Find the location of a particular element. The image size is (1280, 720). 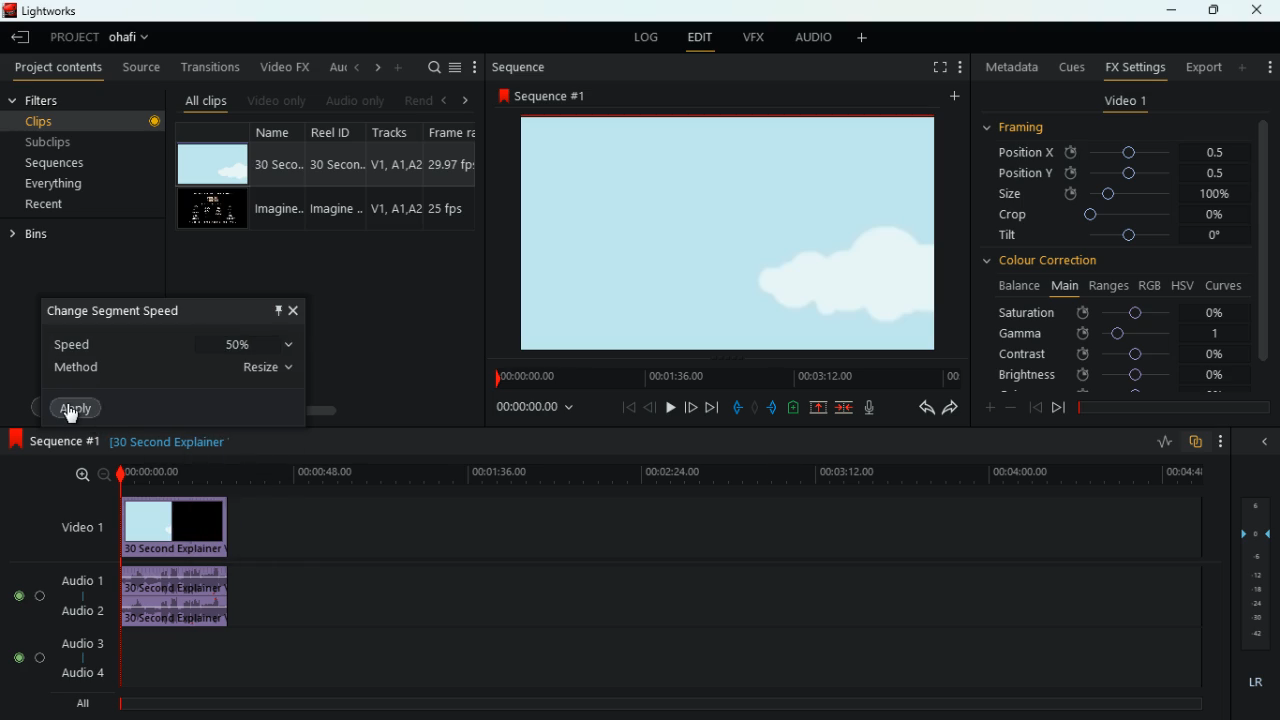

sequence is located at coordinates (518, 67).